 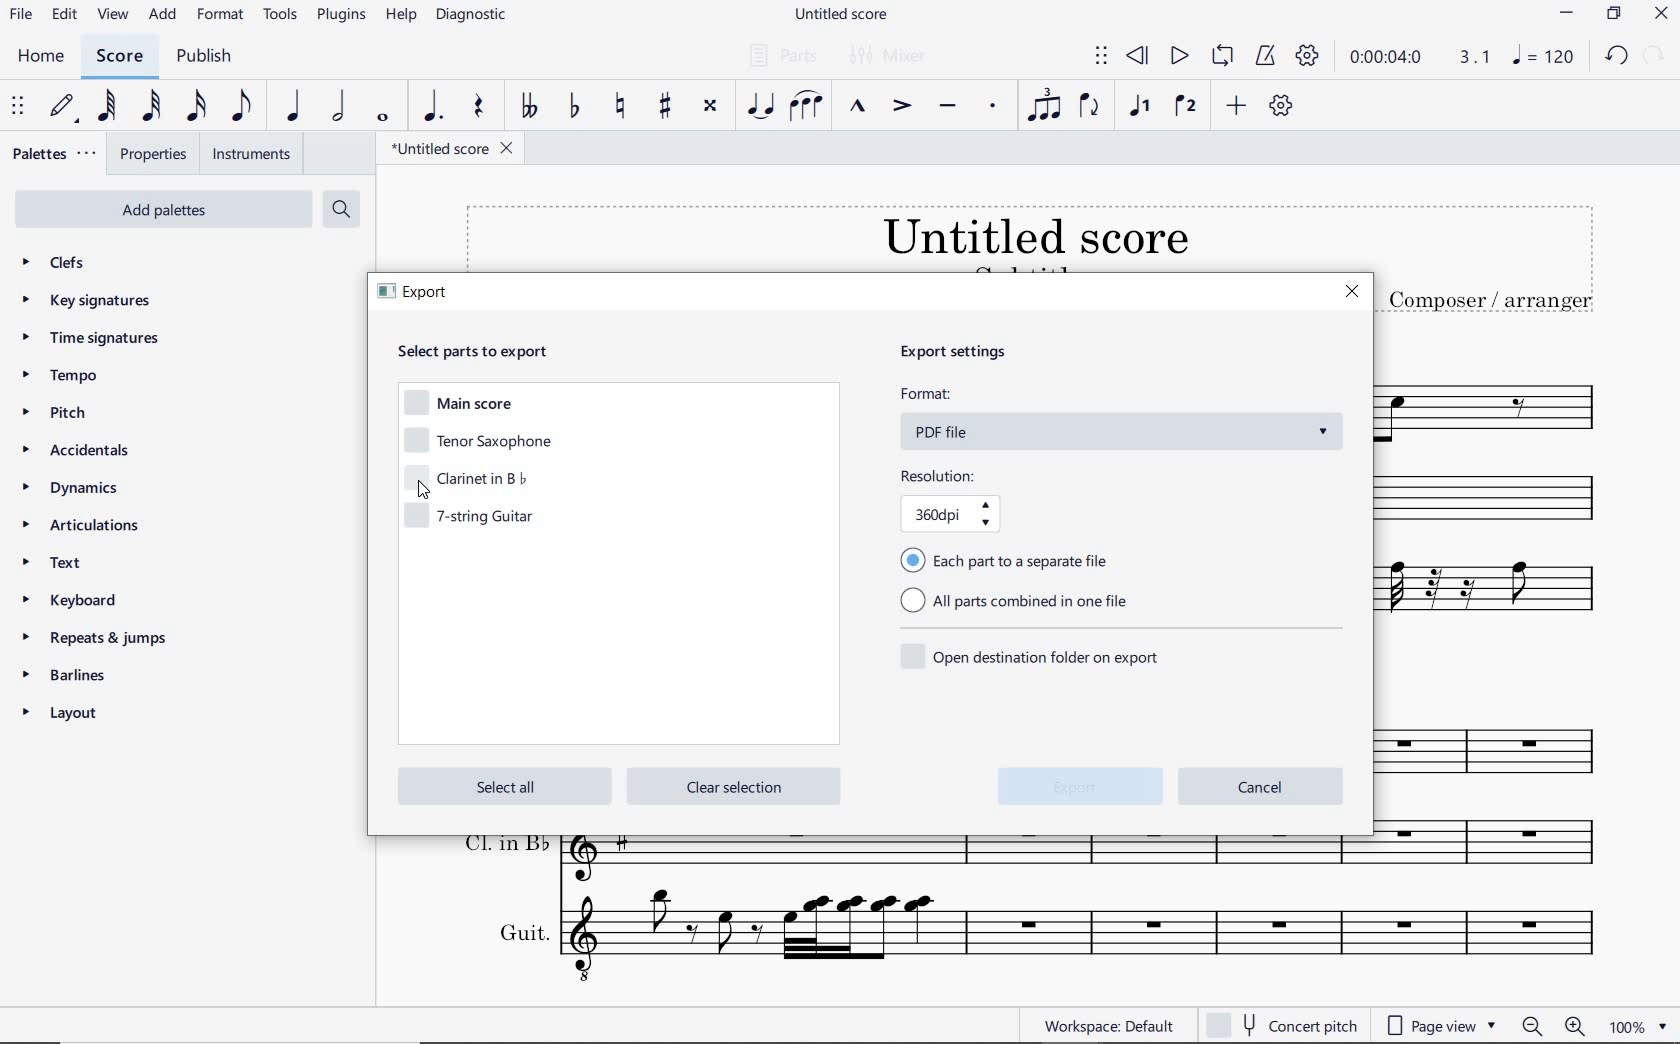 What do you see at coordinates (1122, 417) in the screenshot?
I see `format` at bounding box center [1122, 417].